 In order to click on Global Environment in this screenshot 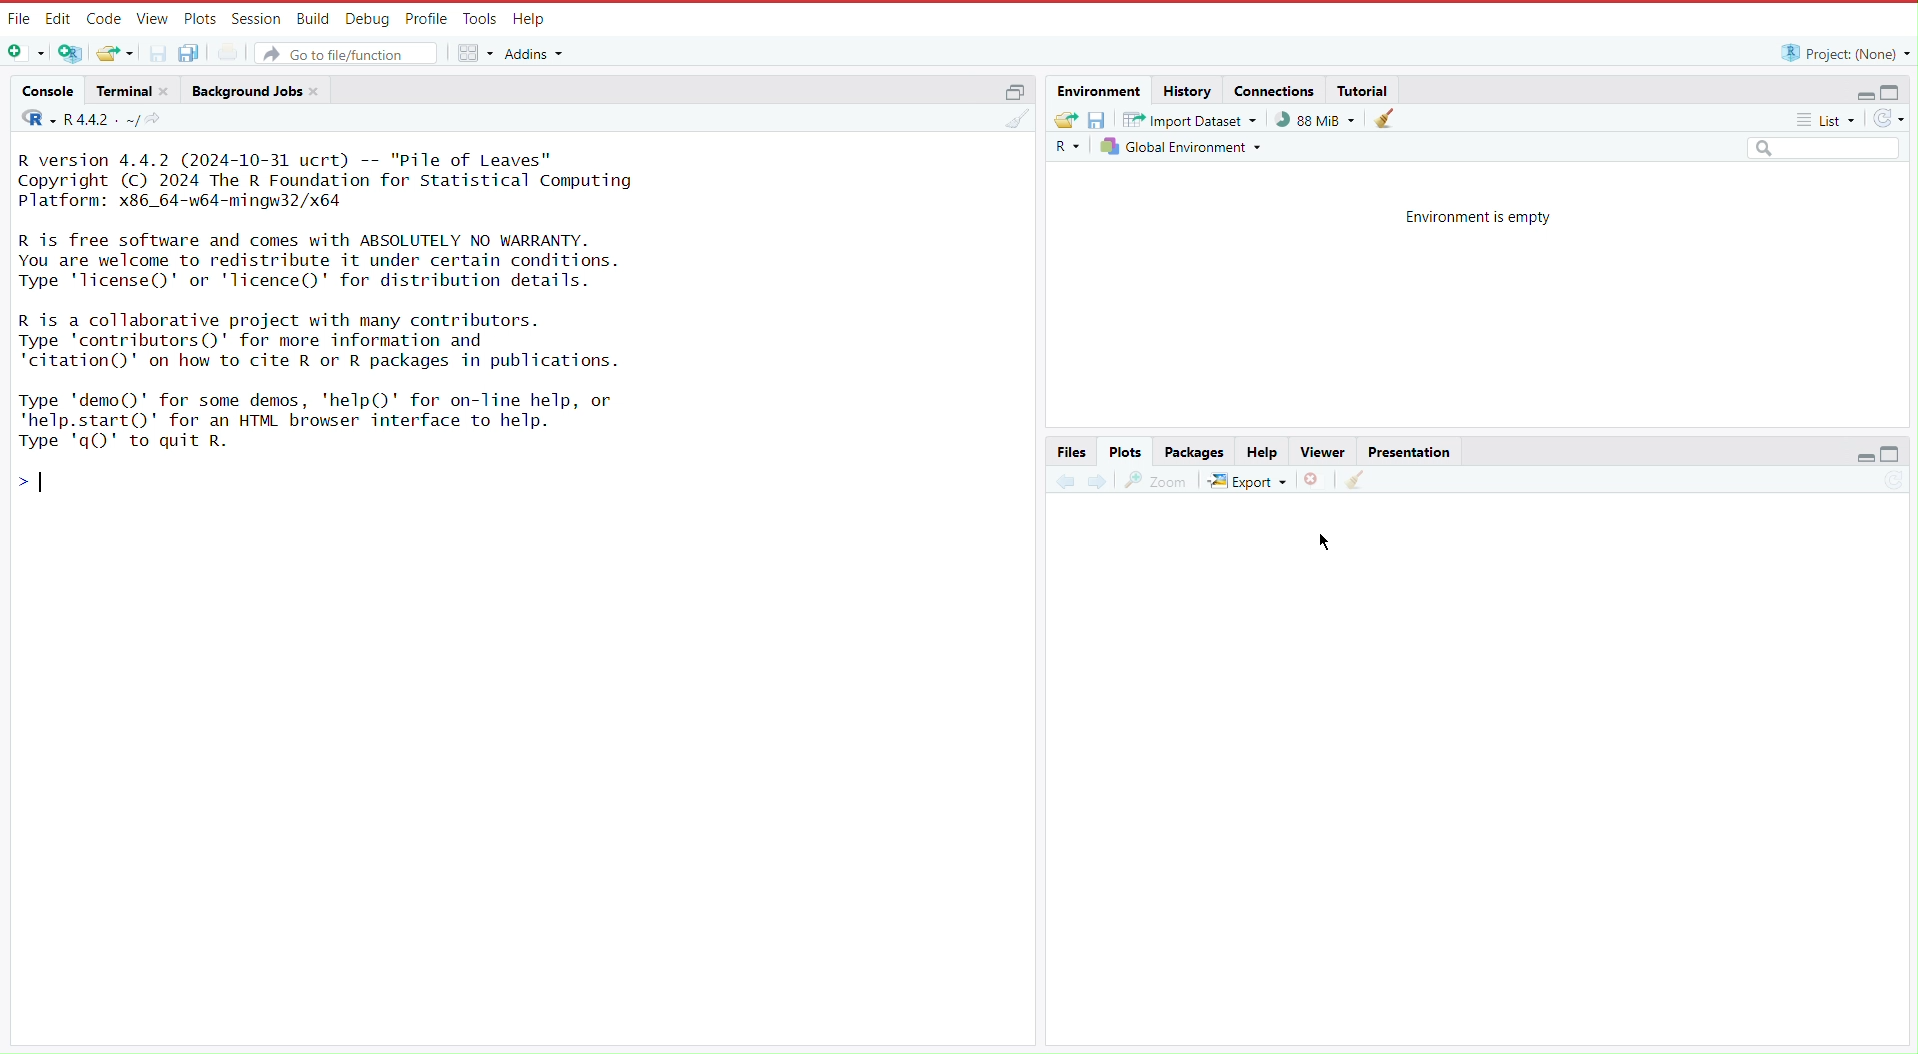, I will do `click(1184, 146)`.